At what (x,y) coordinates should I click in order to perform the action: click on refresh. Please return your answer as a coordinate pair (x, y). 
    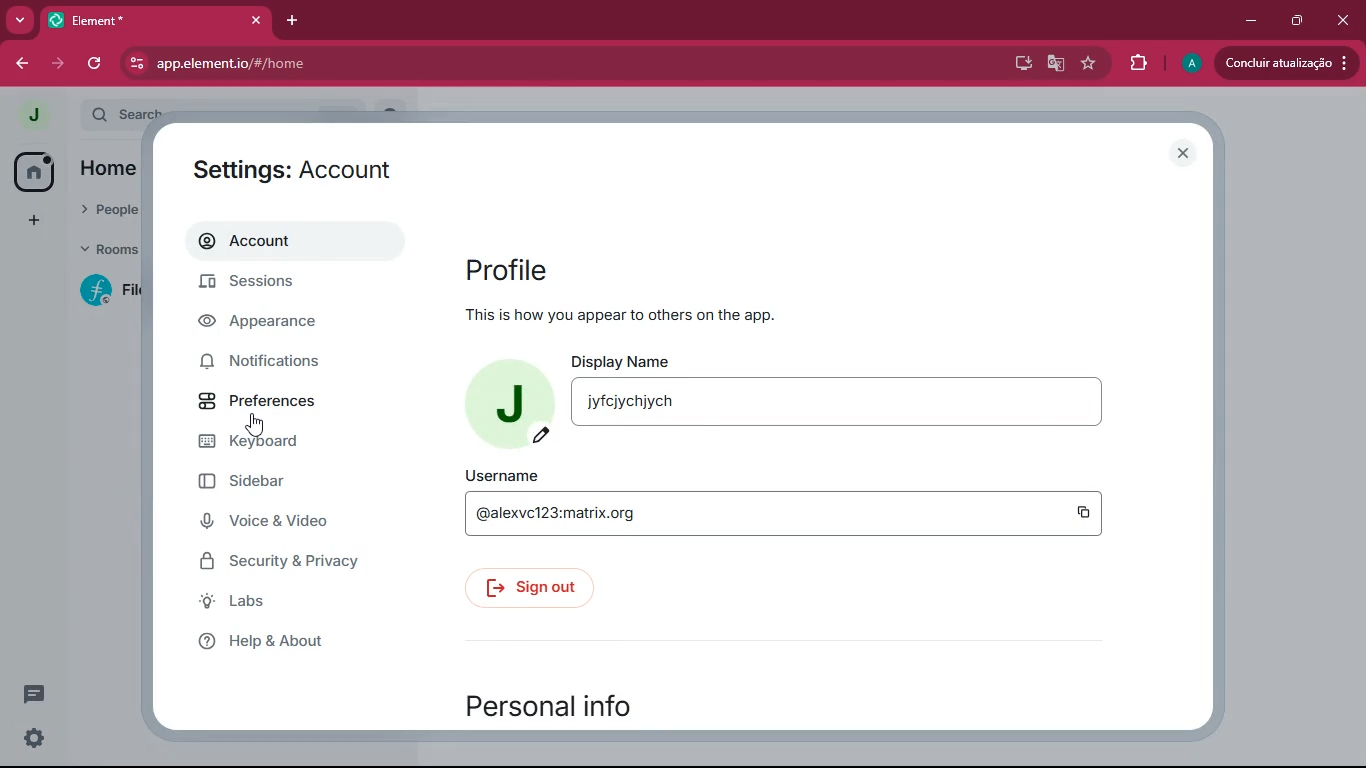
    Looking at the image, I should click on (92, 65).